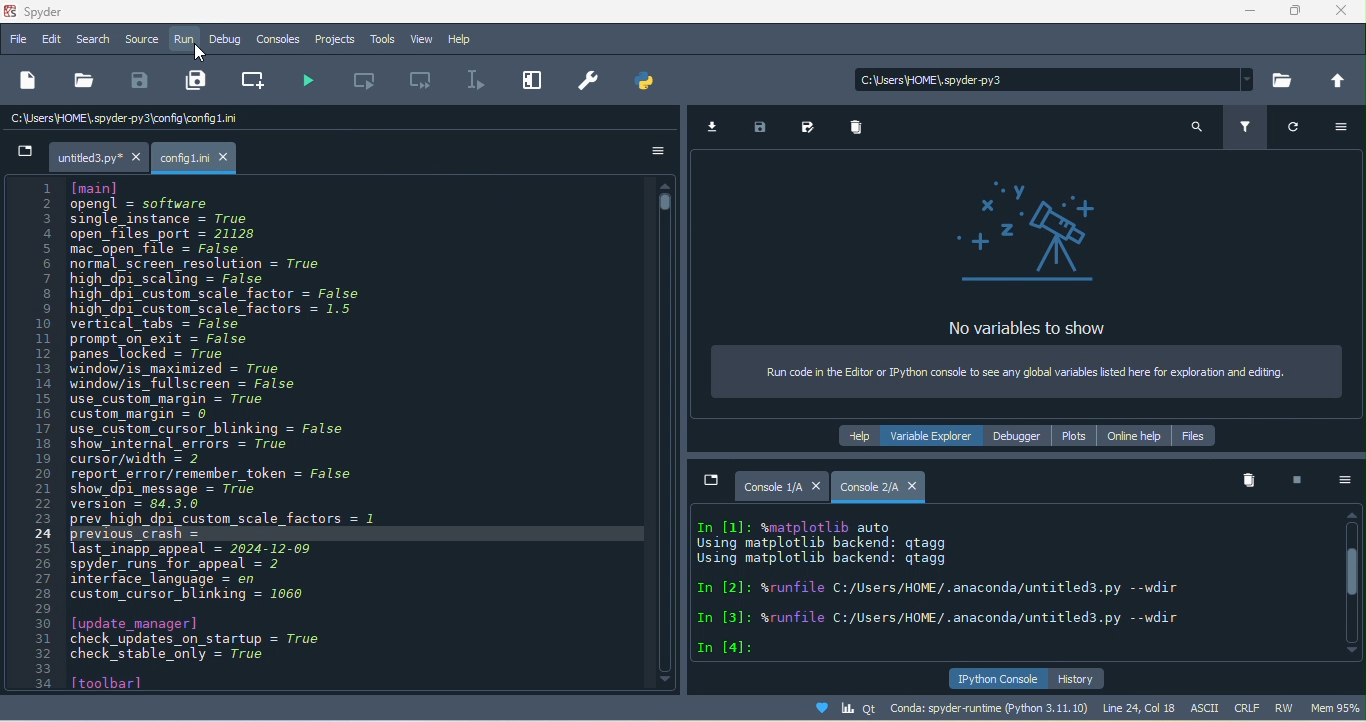 The height and width of the screenshot is (722, 1366). What do you see at coordinates (140, 81) in the screenshot?
I see `save` at bounding box center [140, 81].